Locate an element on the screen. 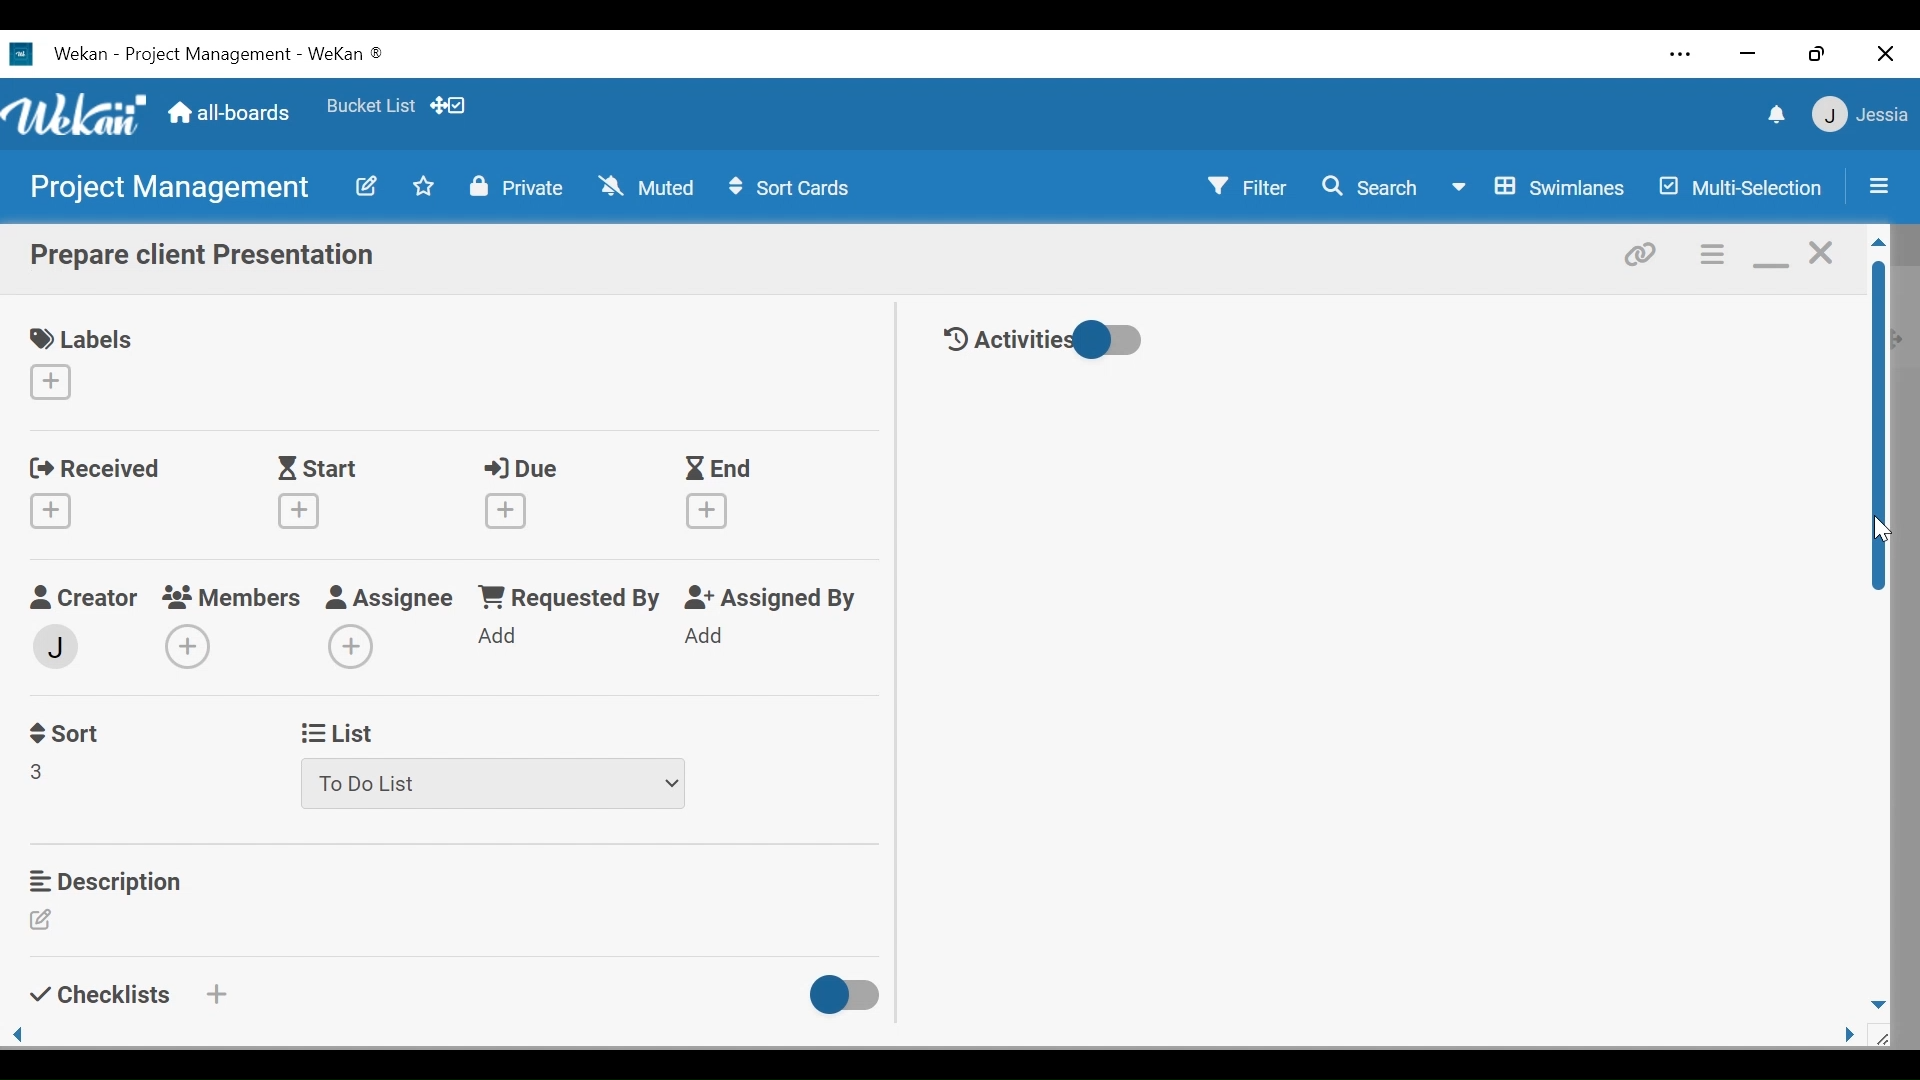  Create Due date is located at coordinates (507, 511).